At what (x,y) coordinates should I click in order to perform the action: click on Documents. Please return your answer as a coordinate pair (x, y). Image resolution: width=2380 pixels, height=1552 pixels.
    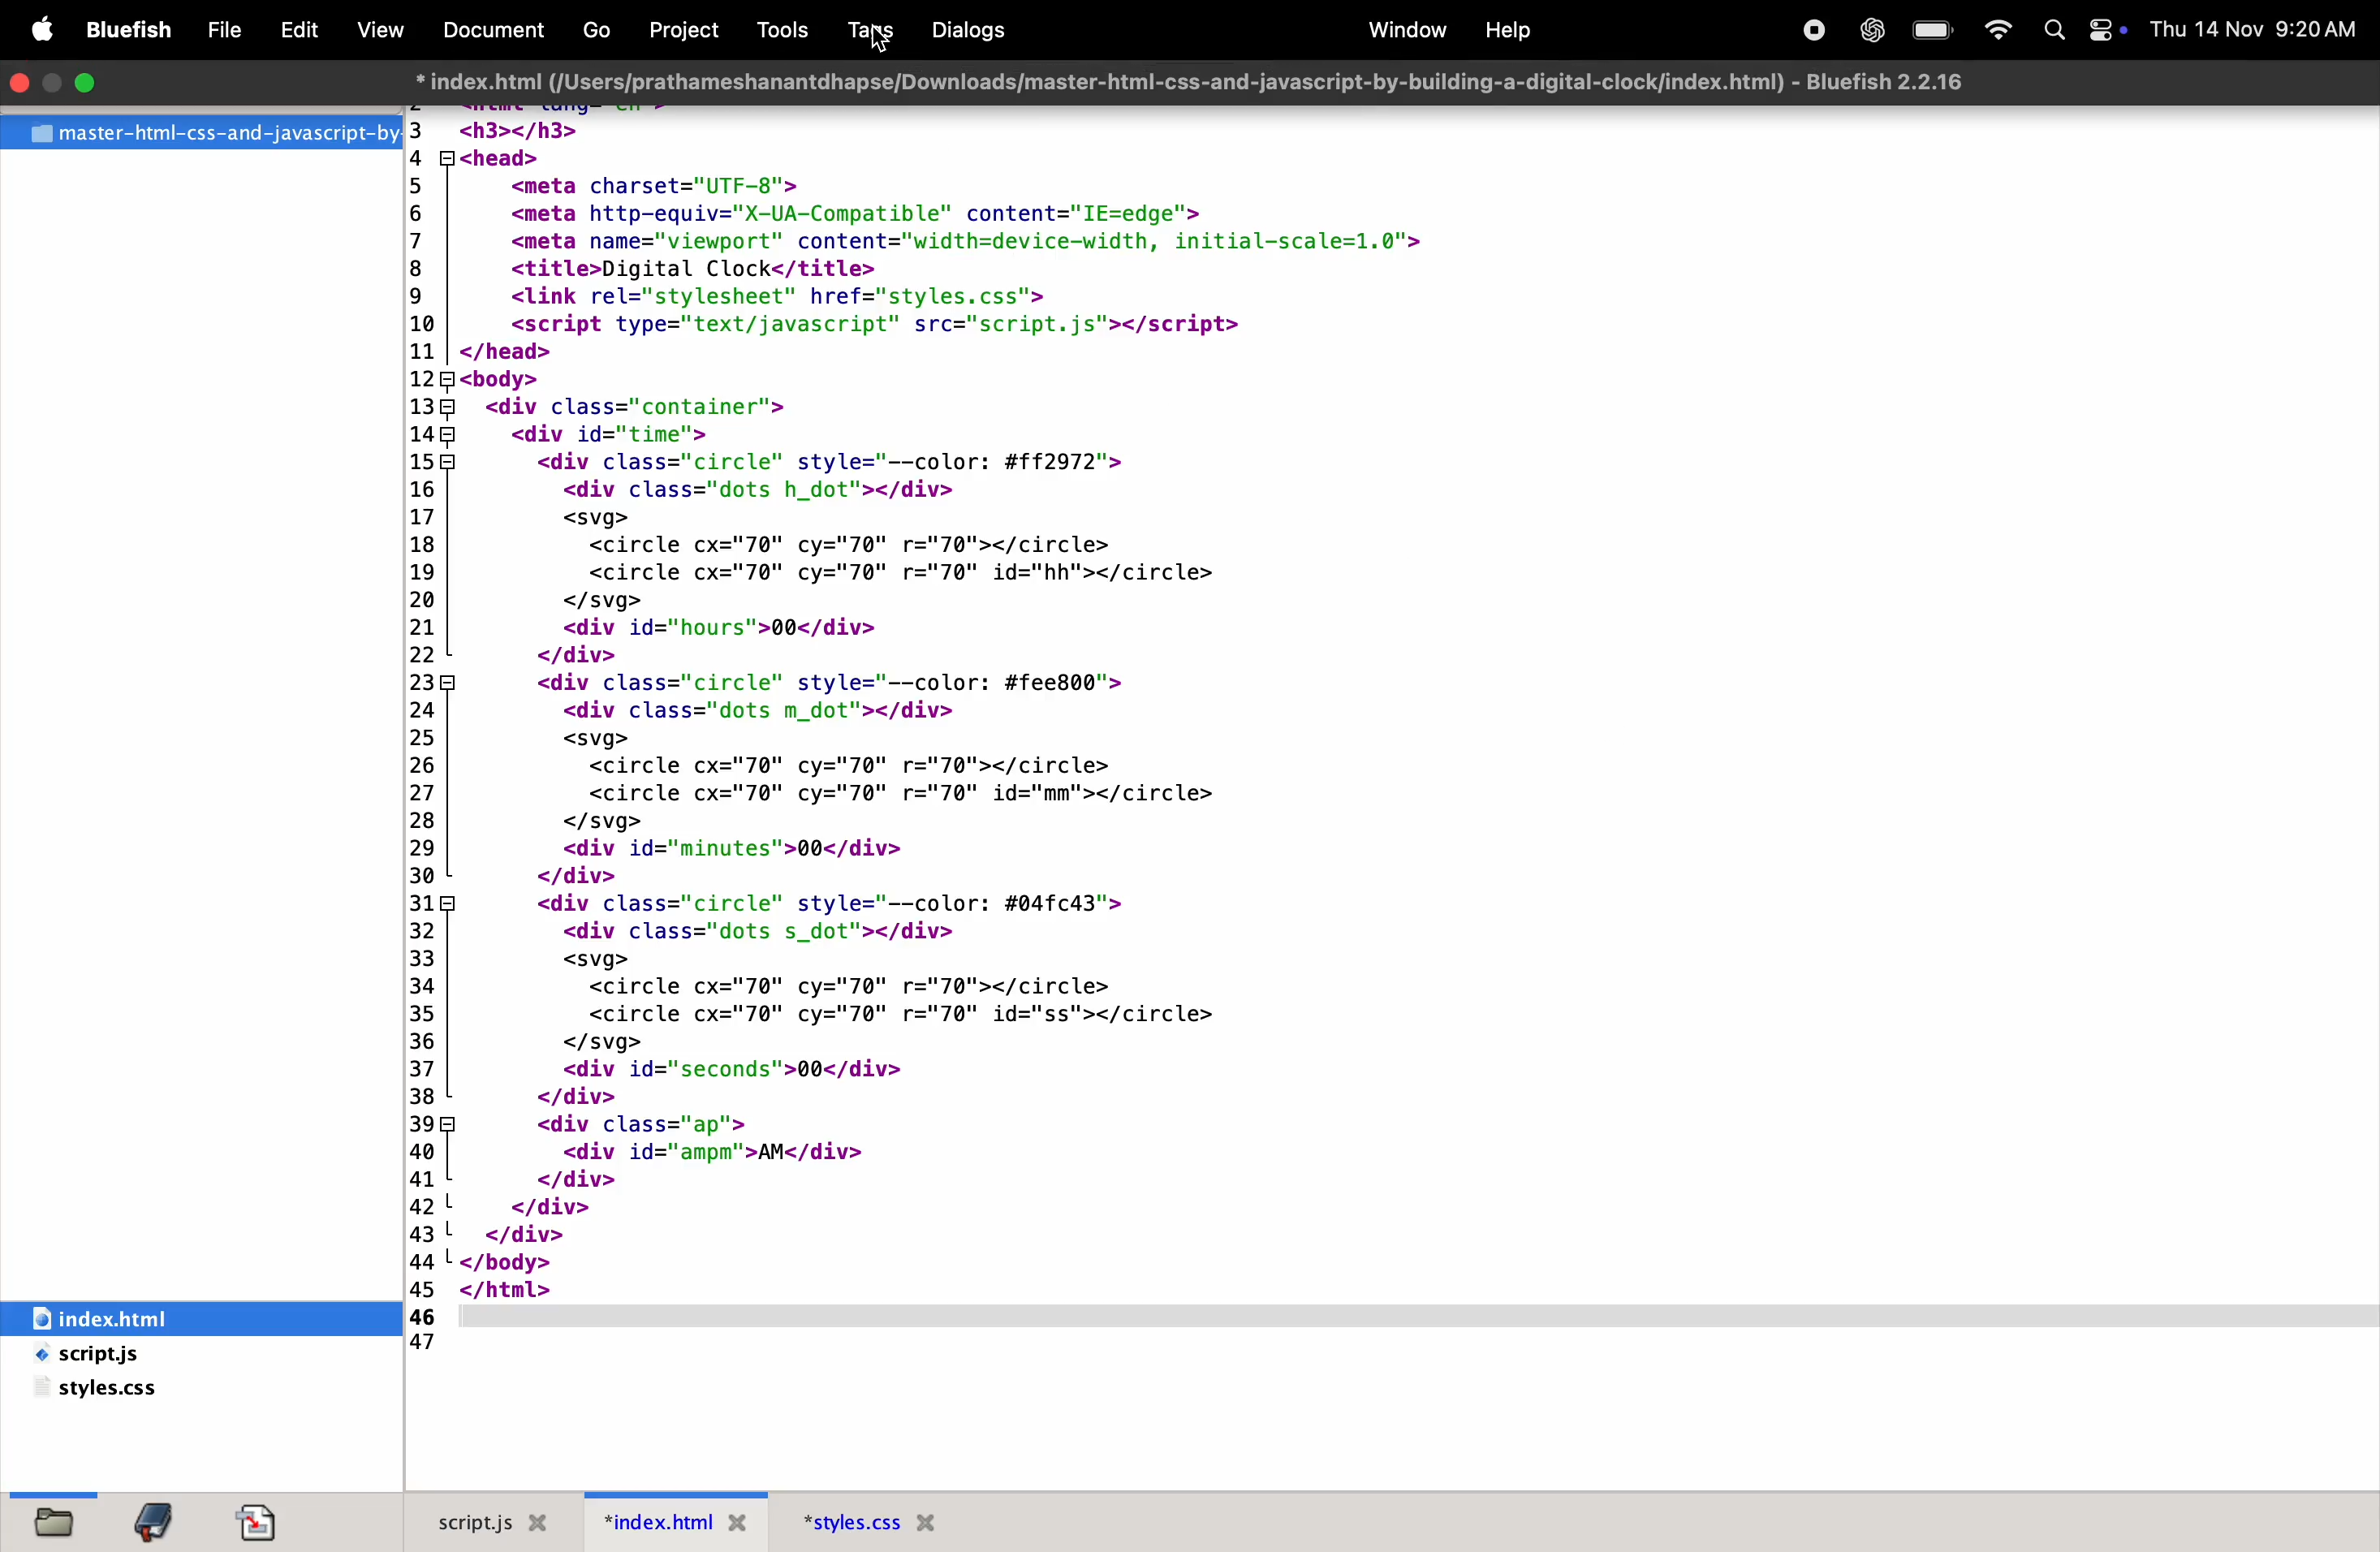
    Looking at the image, I should click on (497, 31).